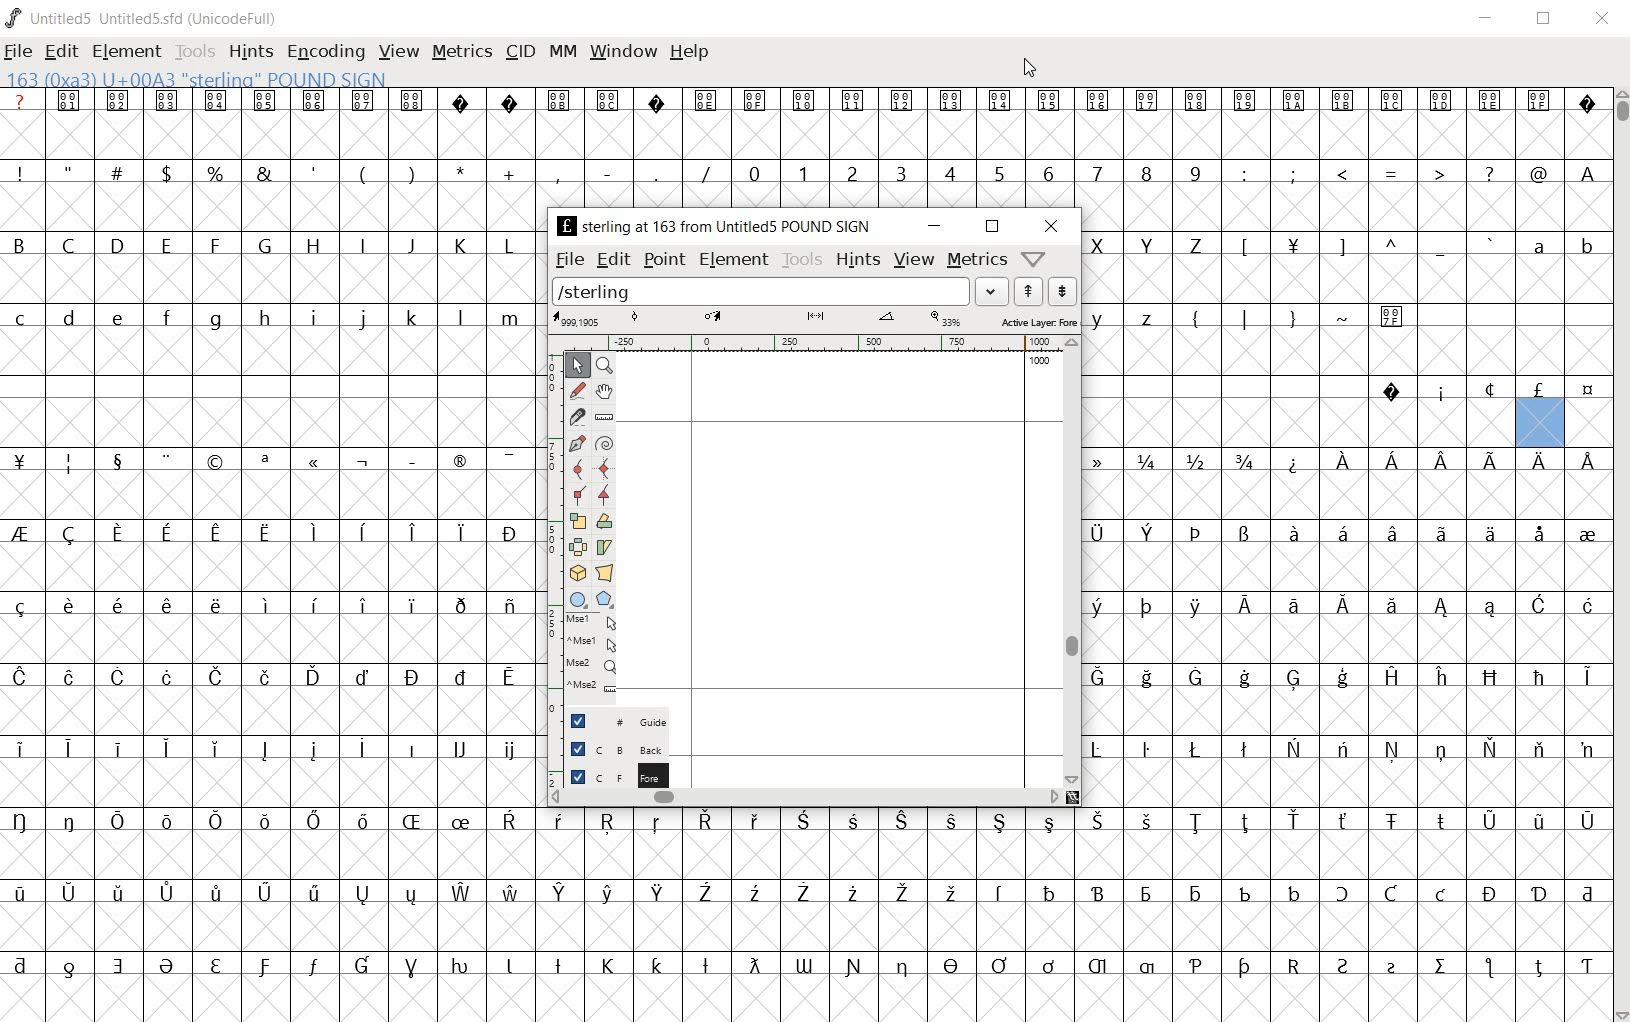 The width and height of the screenshot is (1630, 1022). Describe the element at coordinates (578, 446) in the screenshot. I see `Pen` at that location.